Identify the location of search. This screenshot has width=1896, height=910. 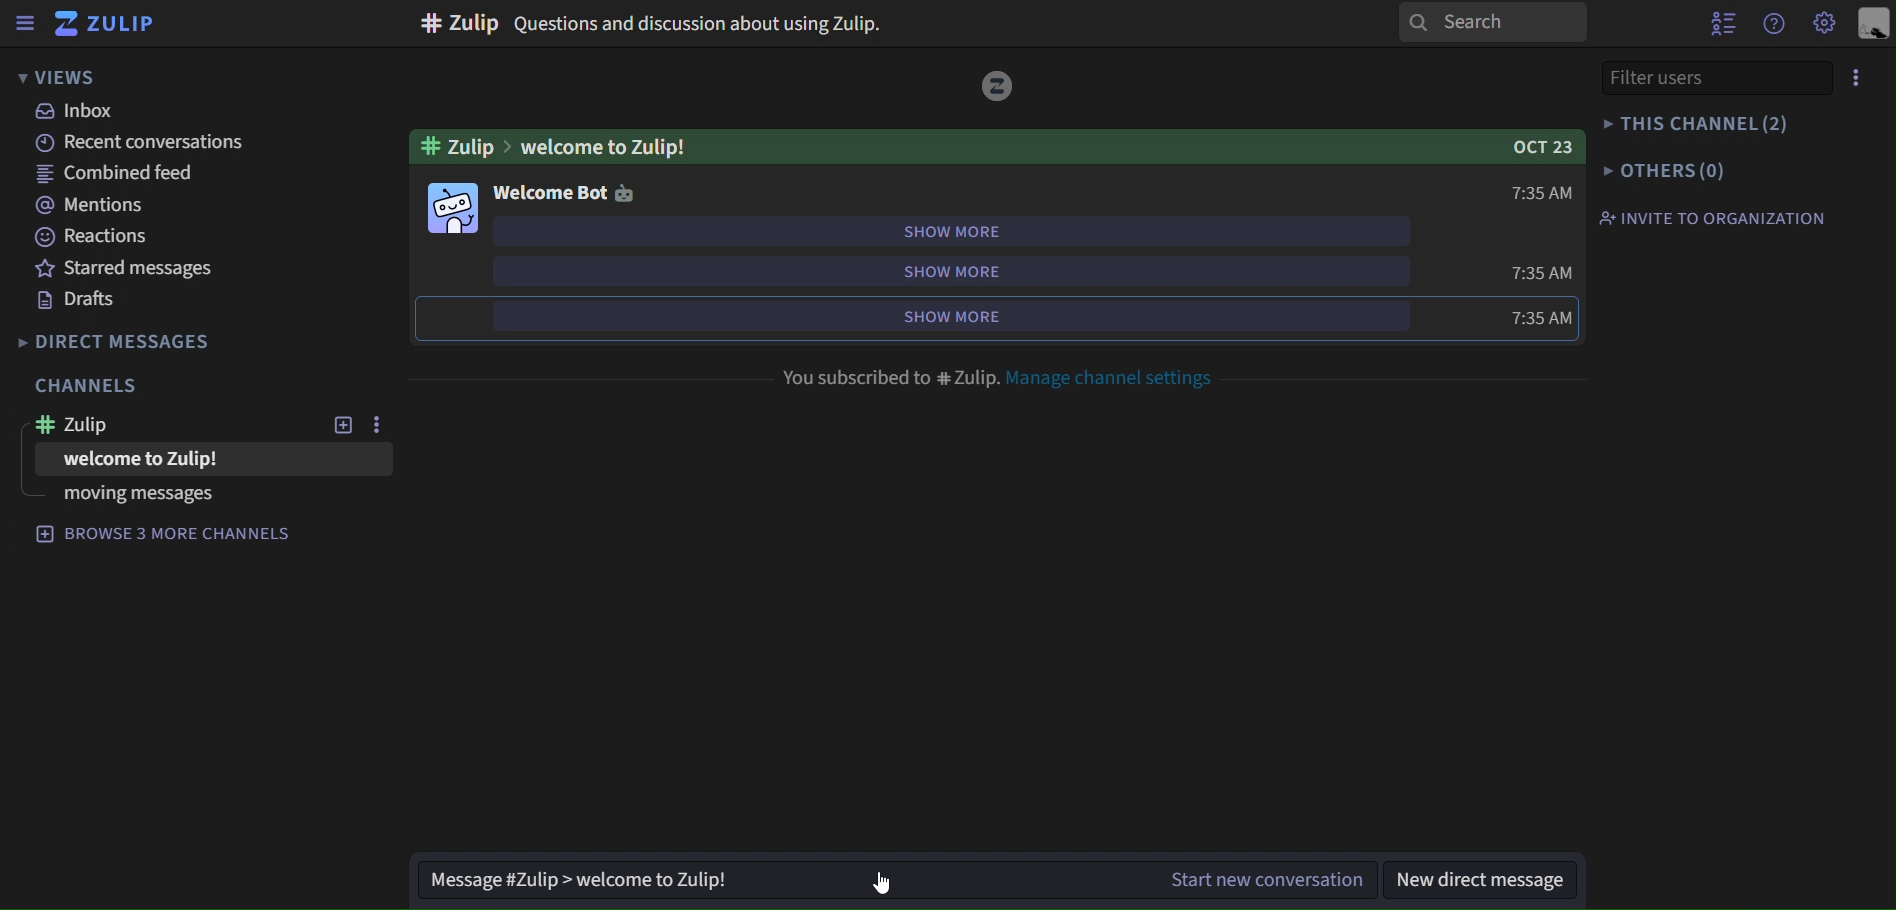
(1491, 21).